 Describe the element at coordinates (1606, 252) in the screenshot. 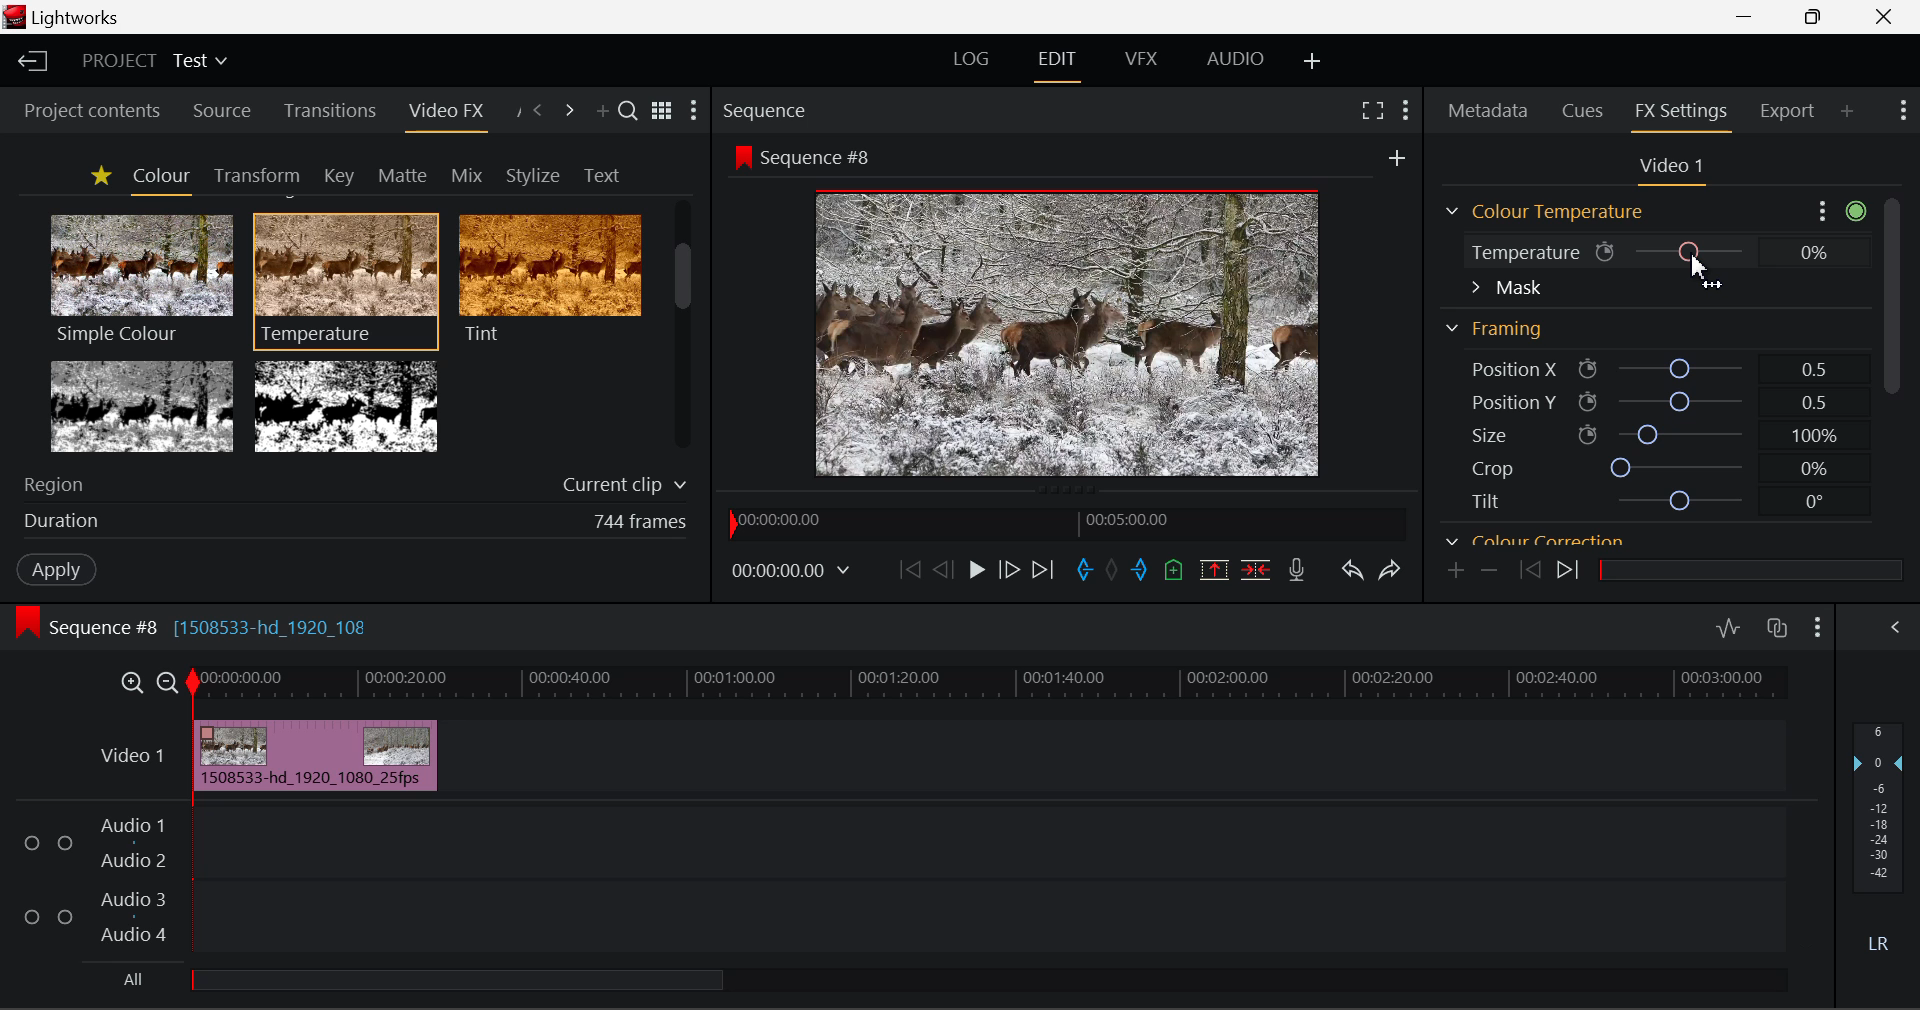

I see `icon` at that location.